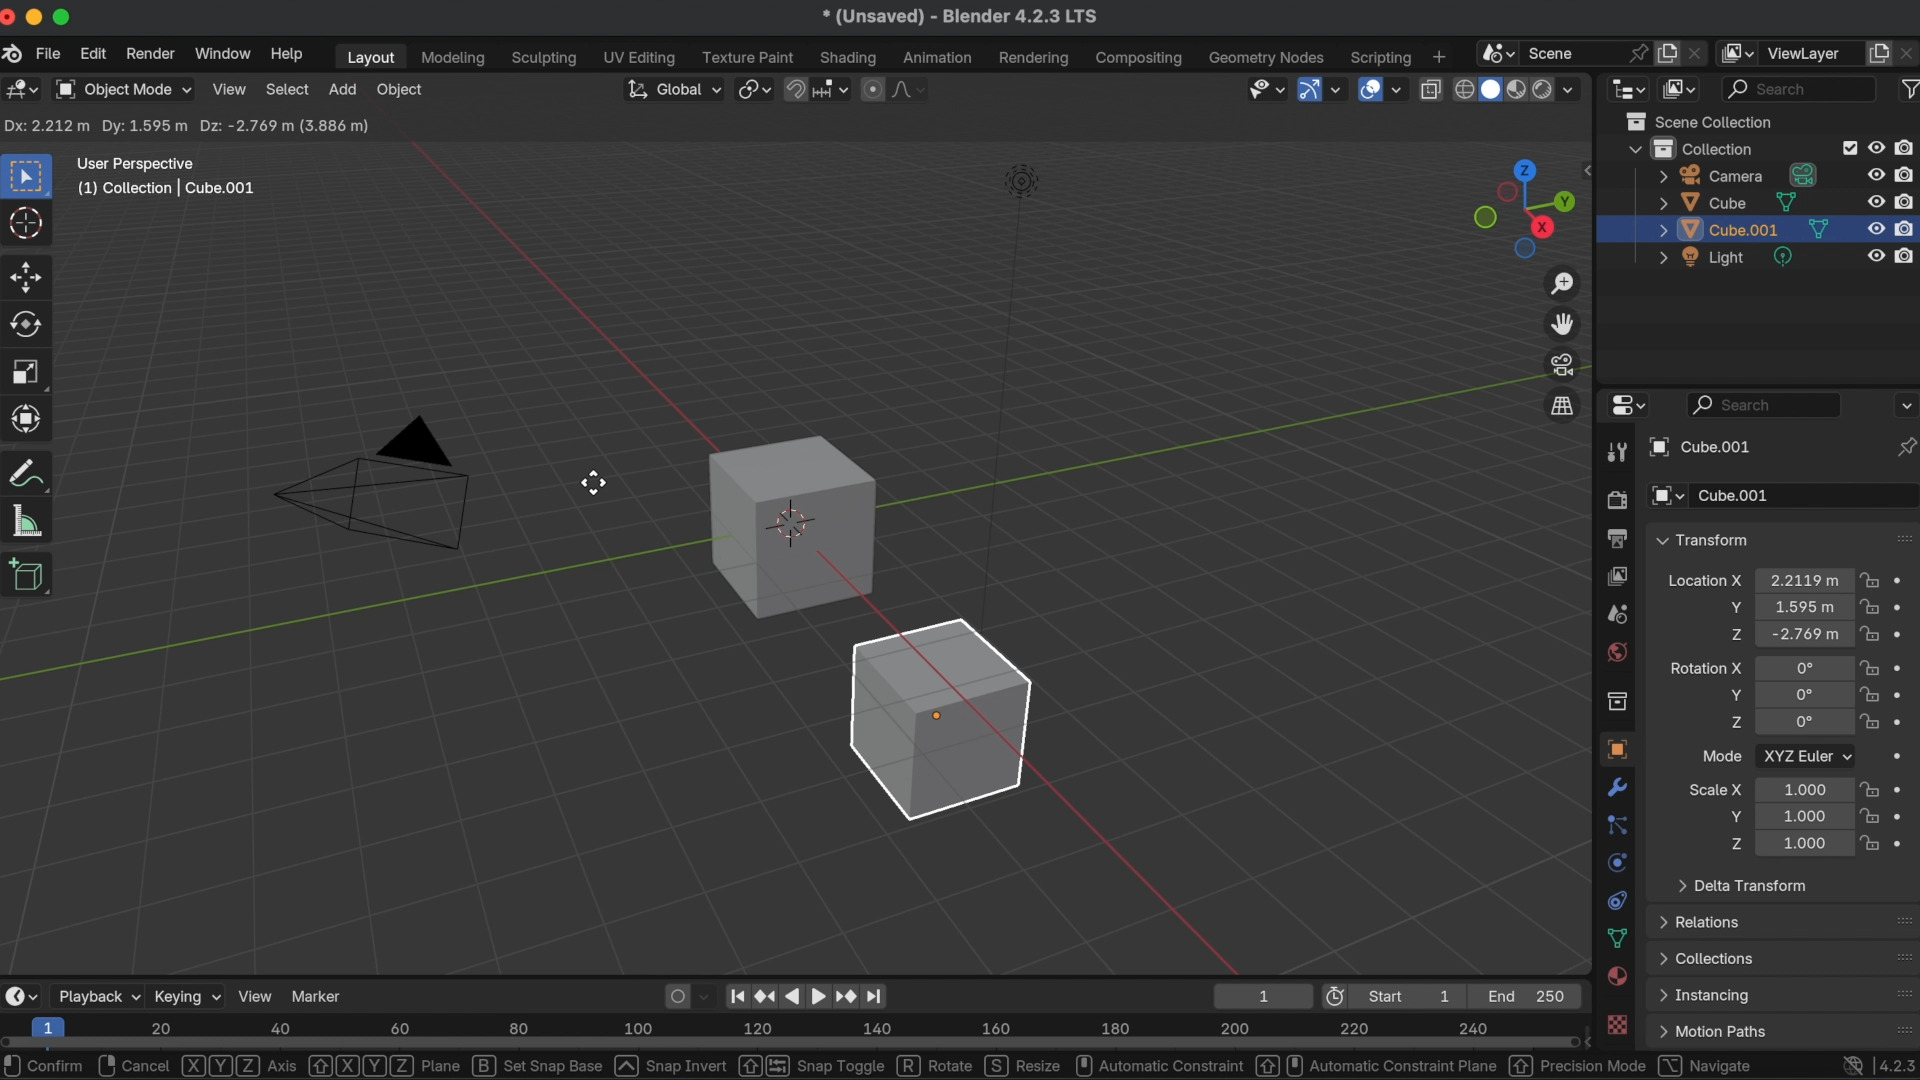 The height and width of the screenshot is (1080, 1920). Describe the element at coordinates (1800, 88) in the screenshot. I see `display filter` at that location.